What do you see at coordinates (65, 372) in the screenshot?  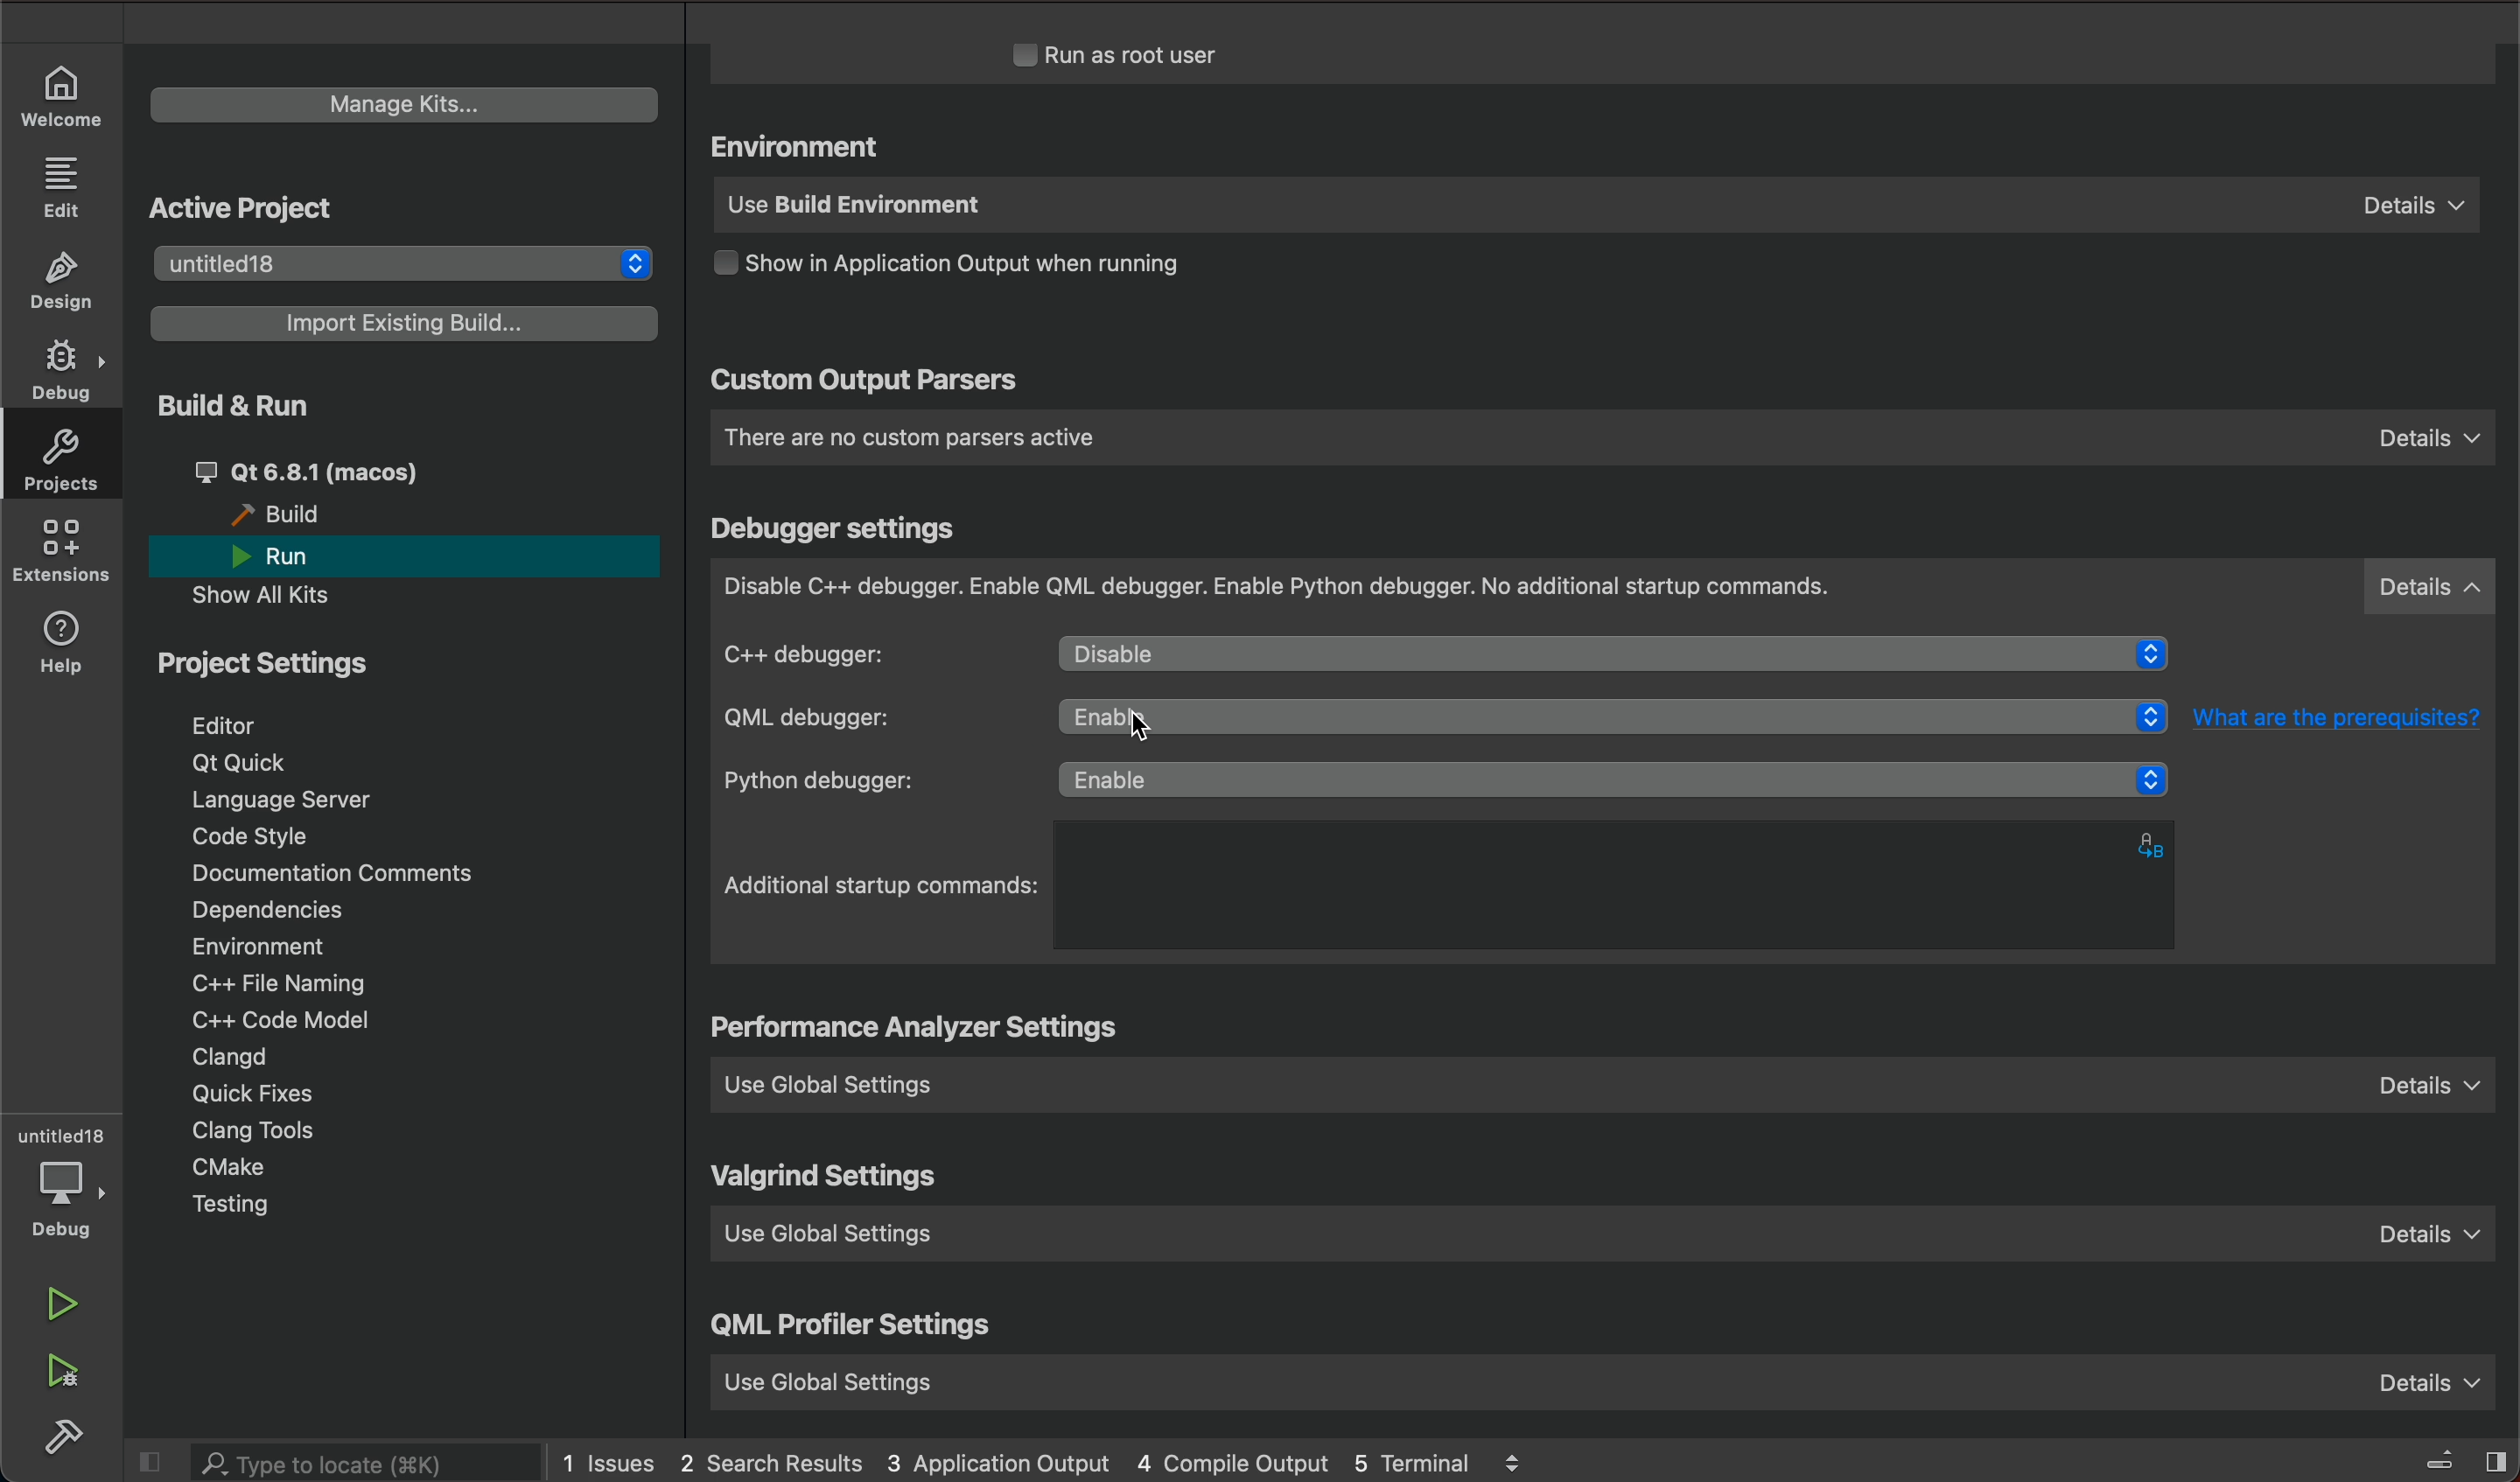 I see `DEBUG` at bounding box center [65, 372].